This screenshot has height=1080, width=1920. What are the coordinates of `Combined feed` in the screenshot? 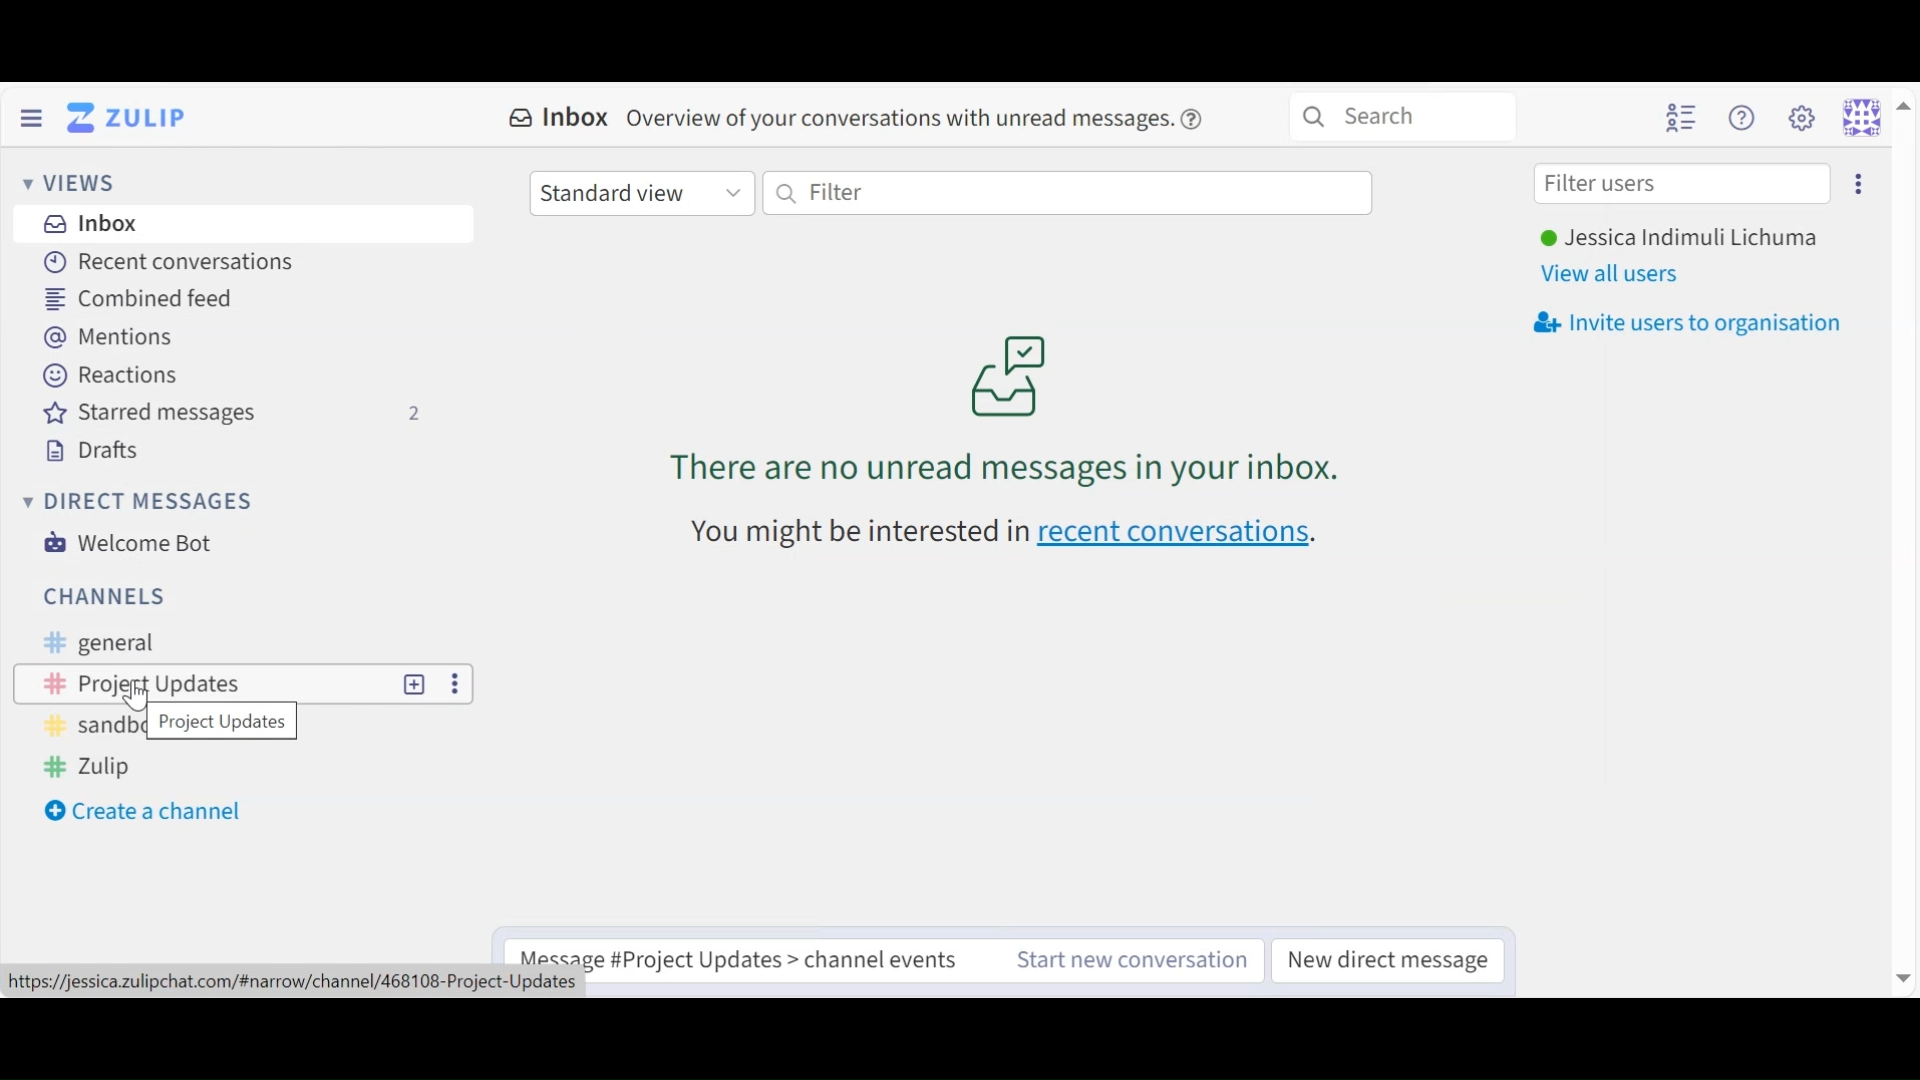 It's located at (153, 298).